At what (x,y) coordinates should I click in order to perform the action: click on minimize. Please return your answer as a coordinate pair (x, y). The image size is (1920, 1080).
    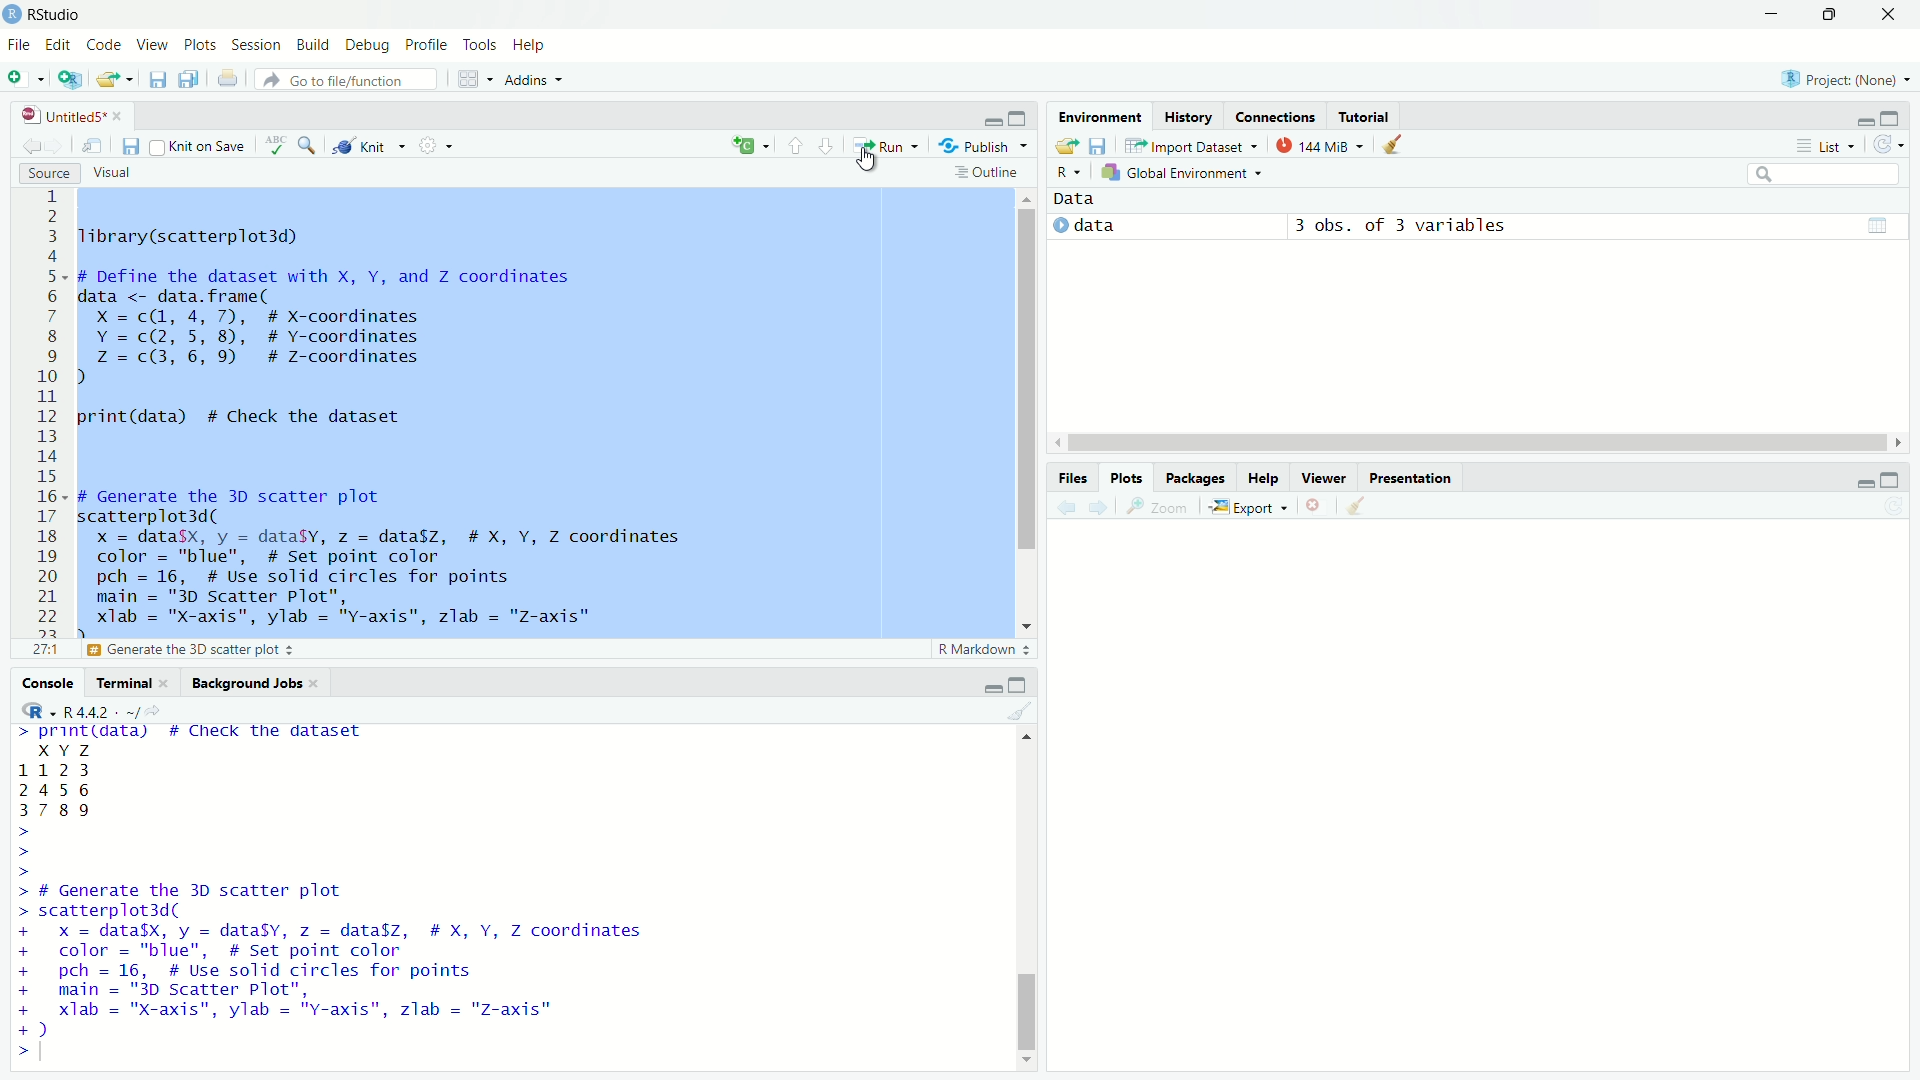
    Looking at the image, I should click on (991, 120).